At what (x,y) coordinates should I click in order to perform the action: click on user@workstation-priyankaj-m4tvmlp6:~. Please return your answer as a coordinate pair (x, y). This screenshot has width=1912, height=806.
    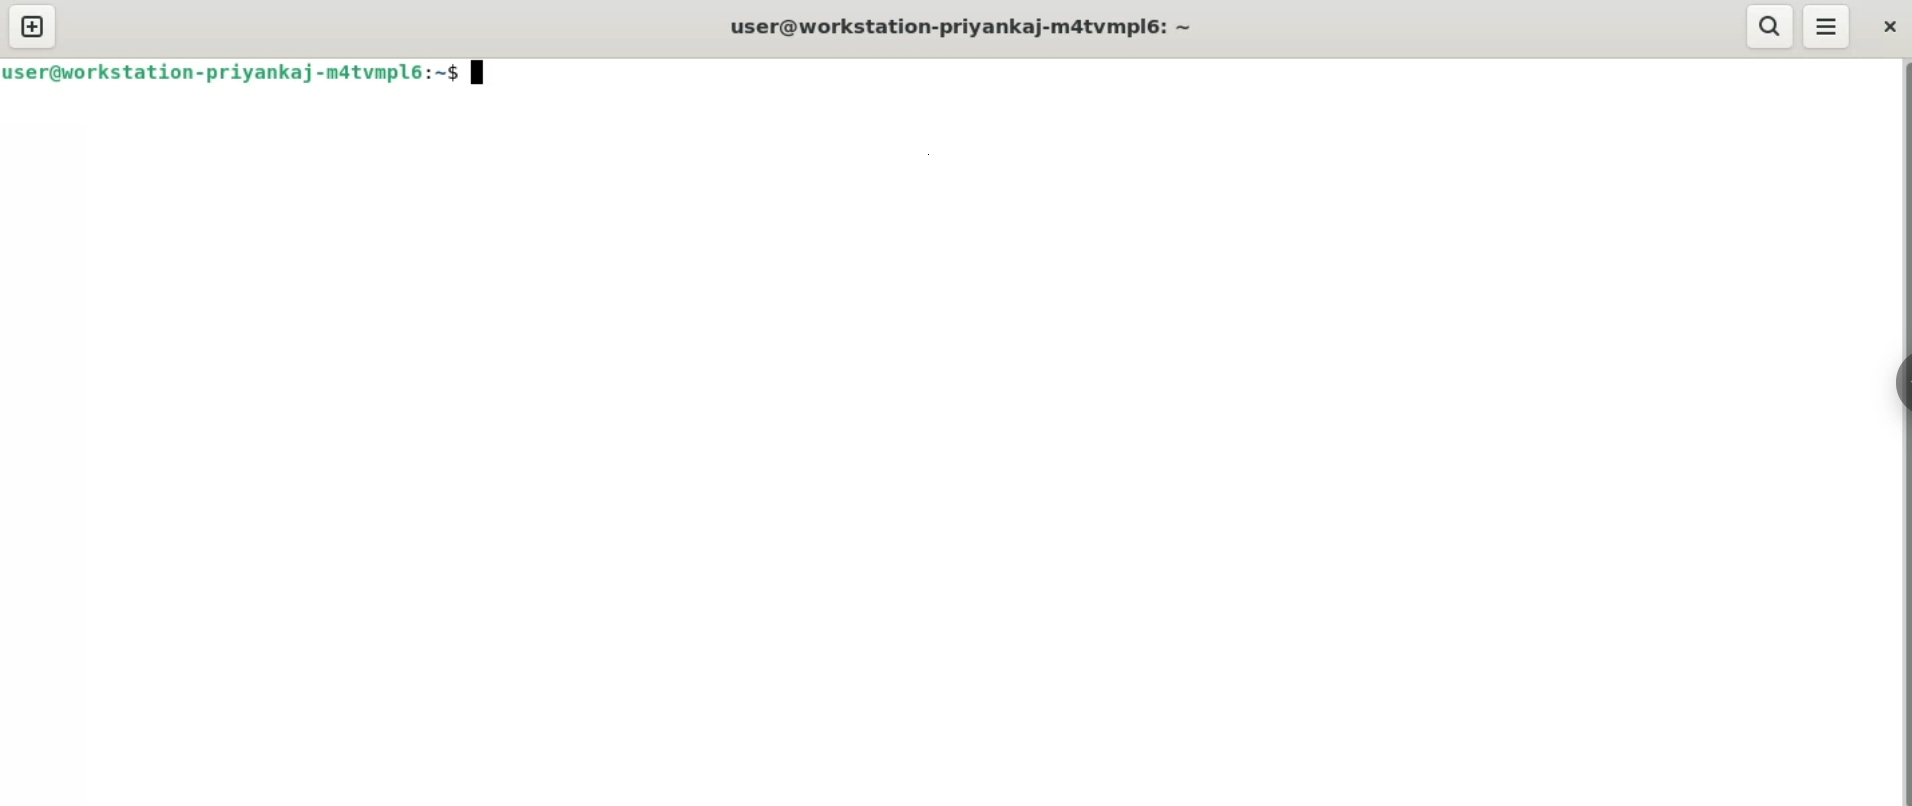
    Looking at the image, I should click on (962, 26).